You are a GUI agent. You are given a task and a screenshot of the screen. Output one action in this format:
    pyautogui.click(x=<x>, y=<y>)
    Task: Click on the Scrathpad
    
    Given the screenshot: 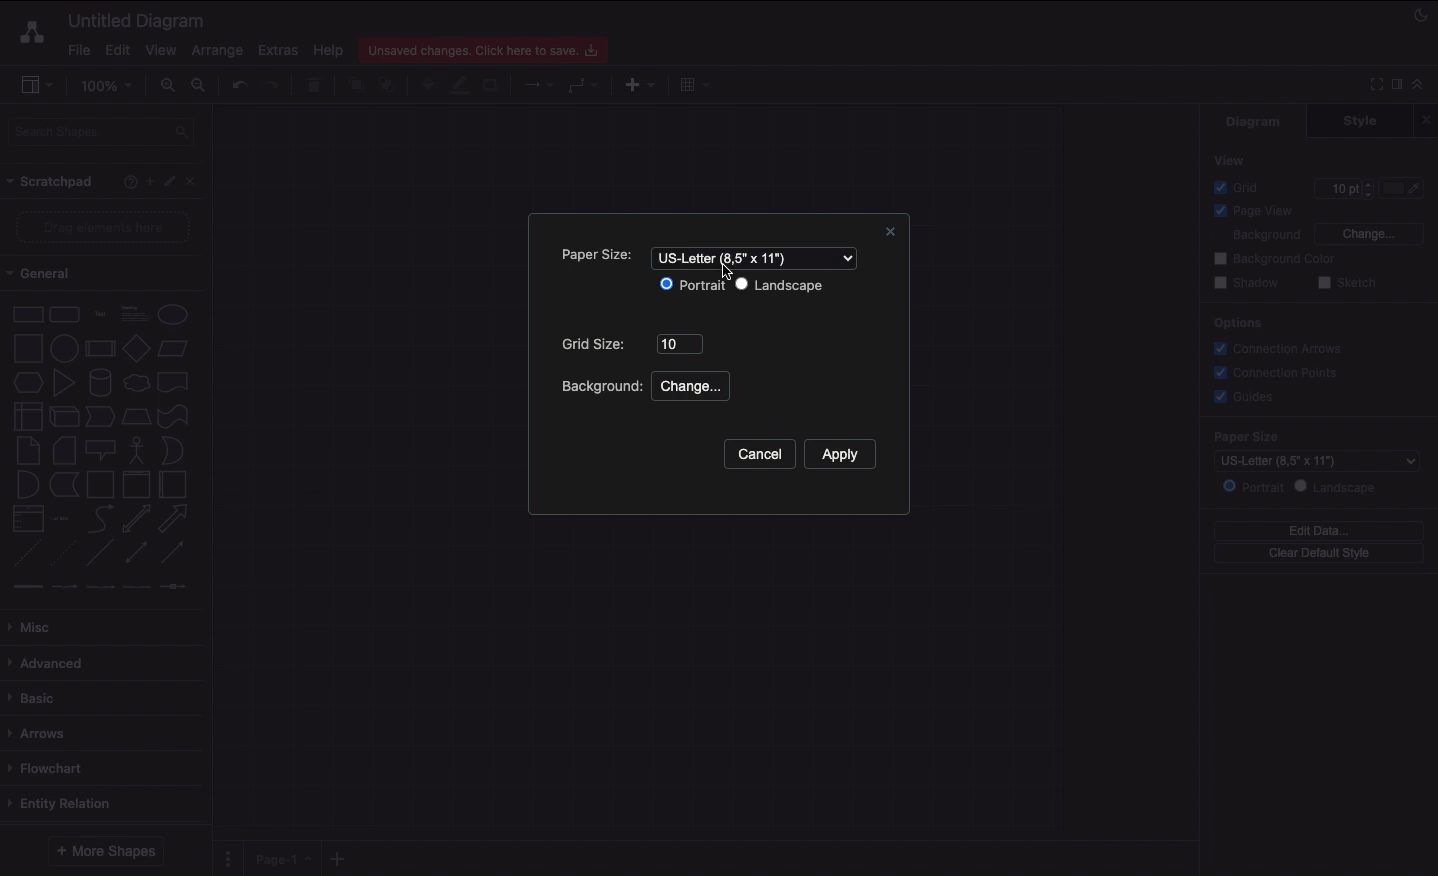 What is the action you would take?
    pyautogui.click(x=51, y=182)
    